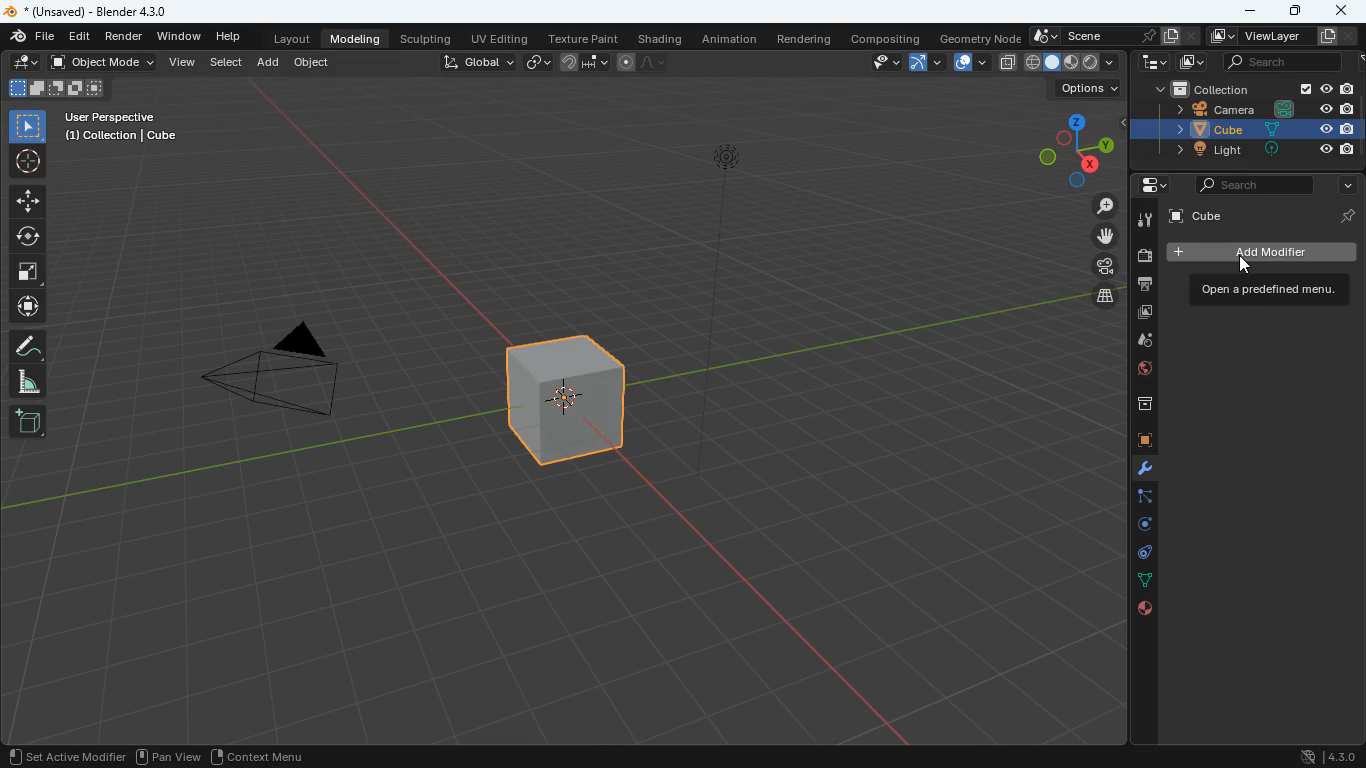 This screenshot has width=1366, height=768. I want to click on camera, so click(1255, 112).